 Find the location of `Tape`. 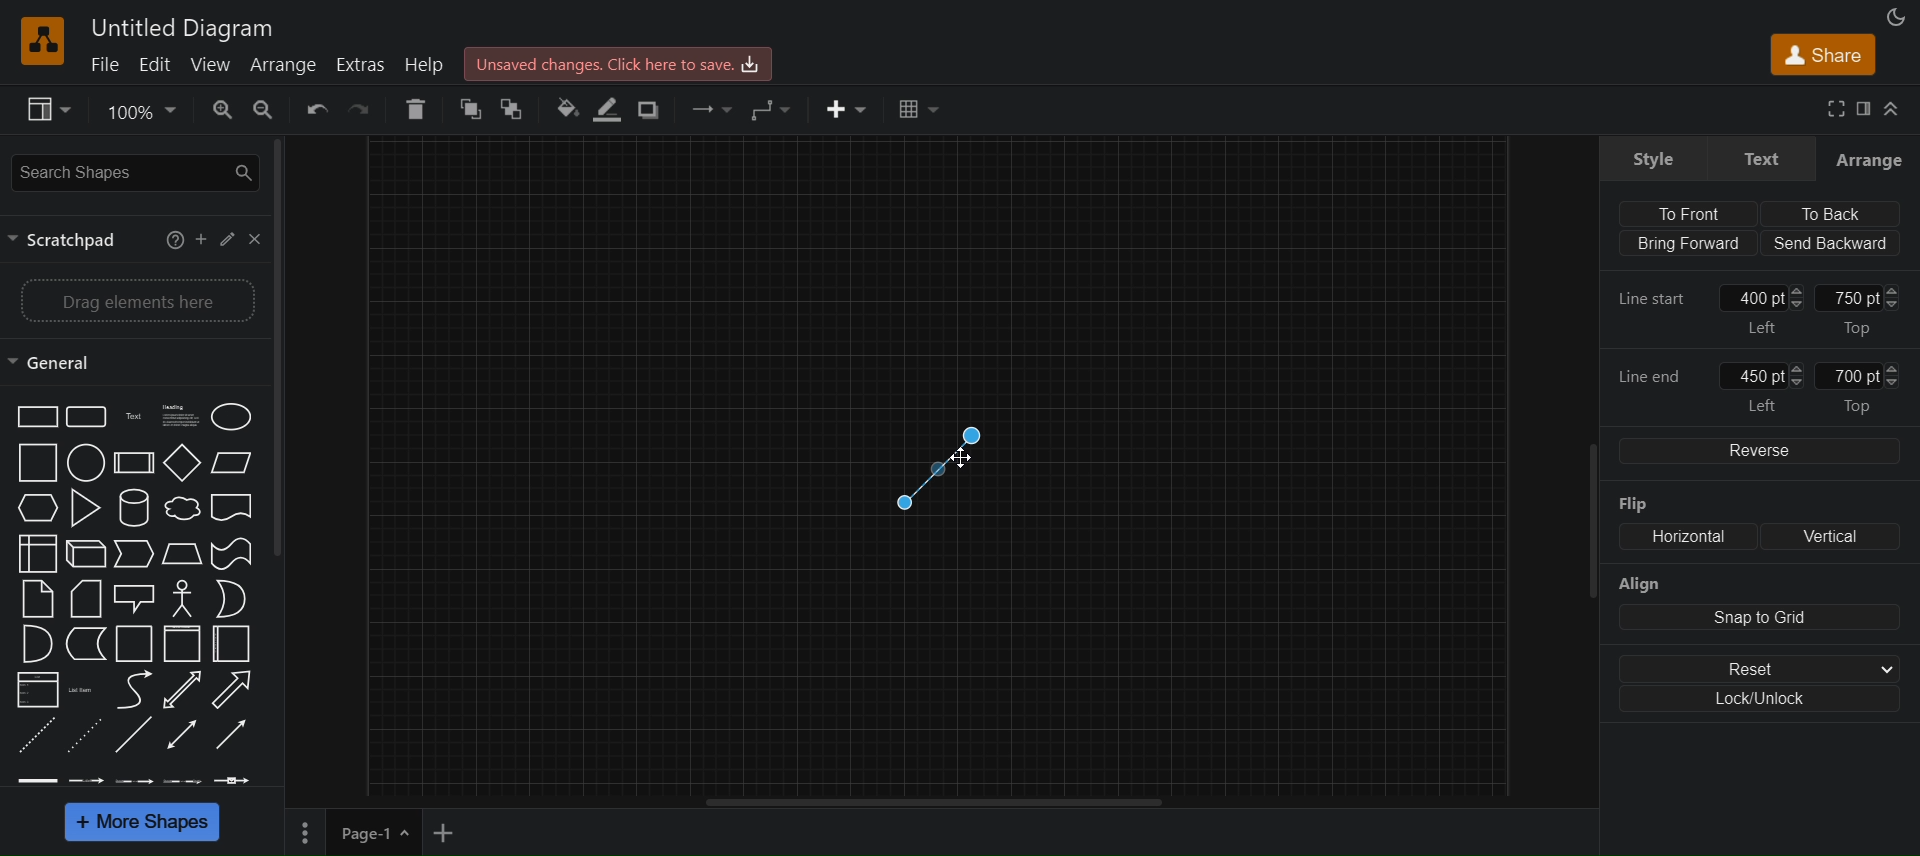

Tape is located at coordinates (230, 553).